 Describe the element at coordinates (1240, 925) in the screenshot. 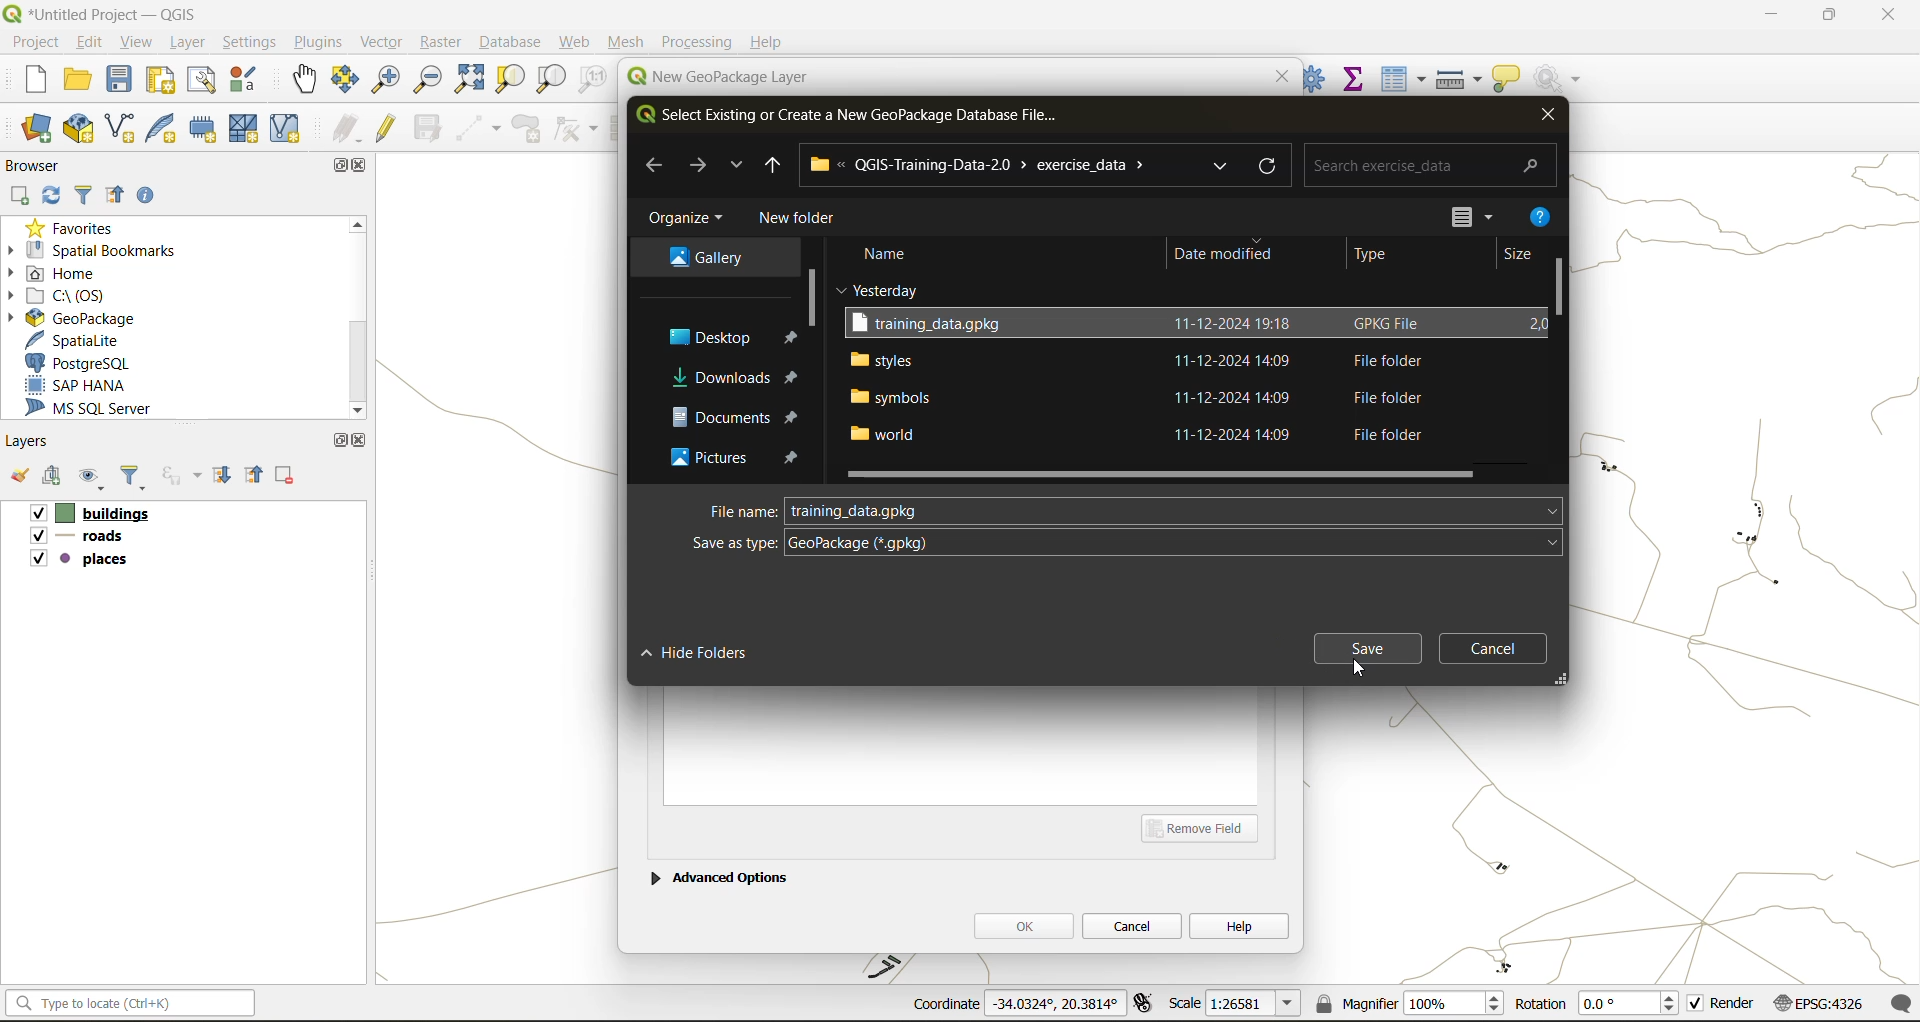

I see `help` at that location.